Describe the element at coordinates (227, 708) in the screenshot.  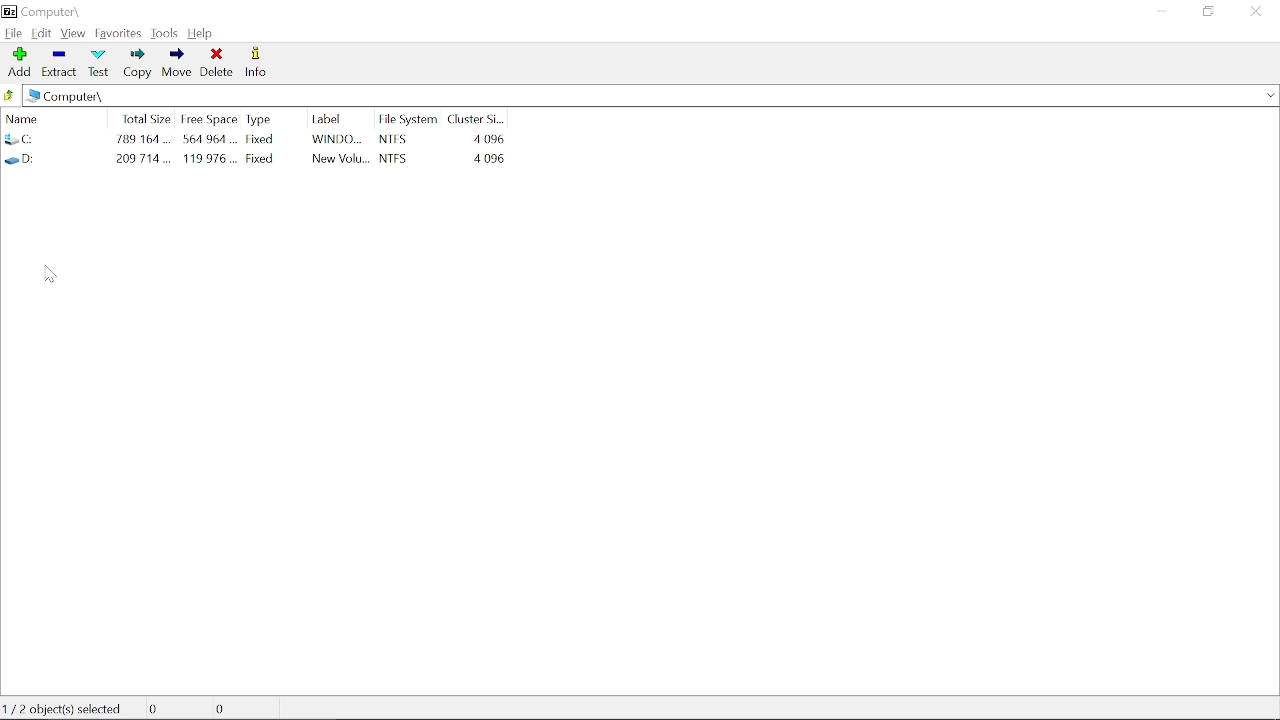
I see `0` at that location.